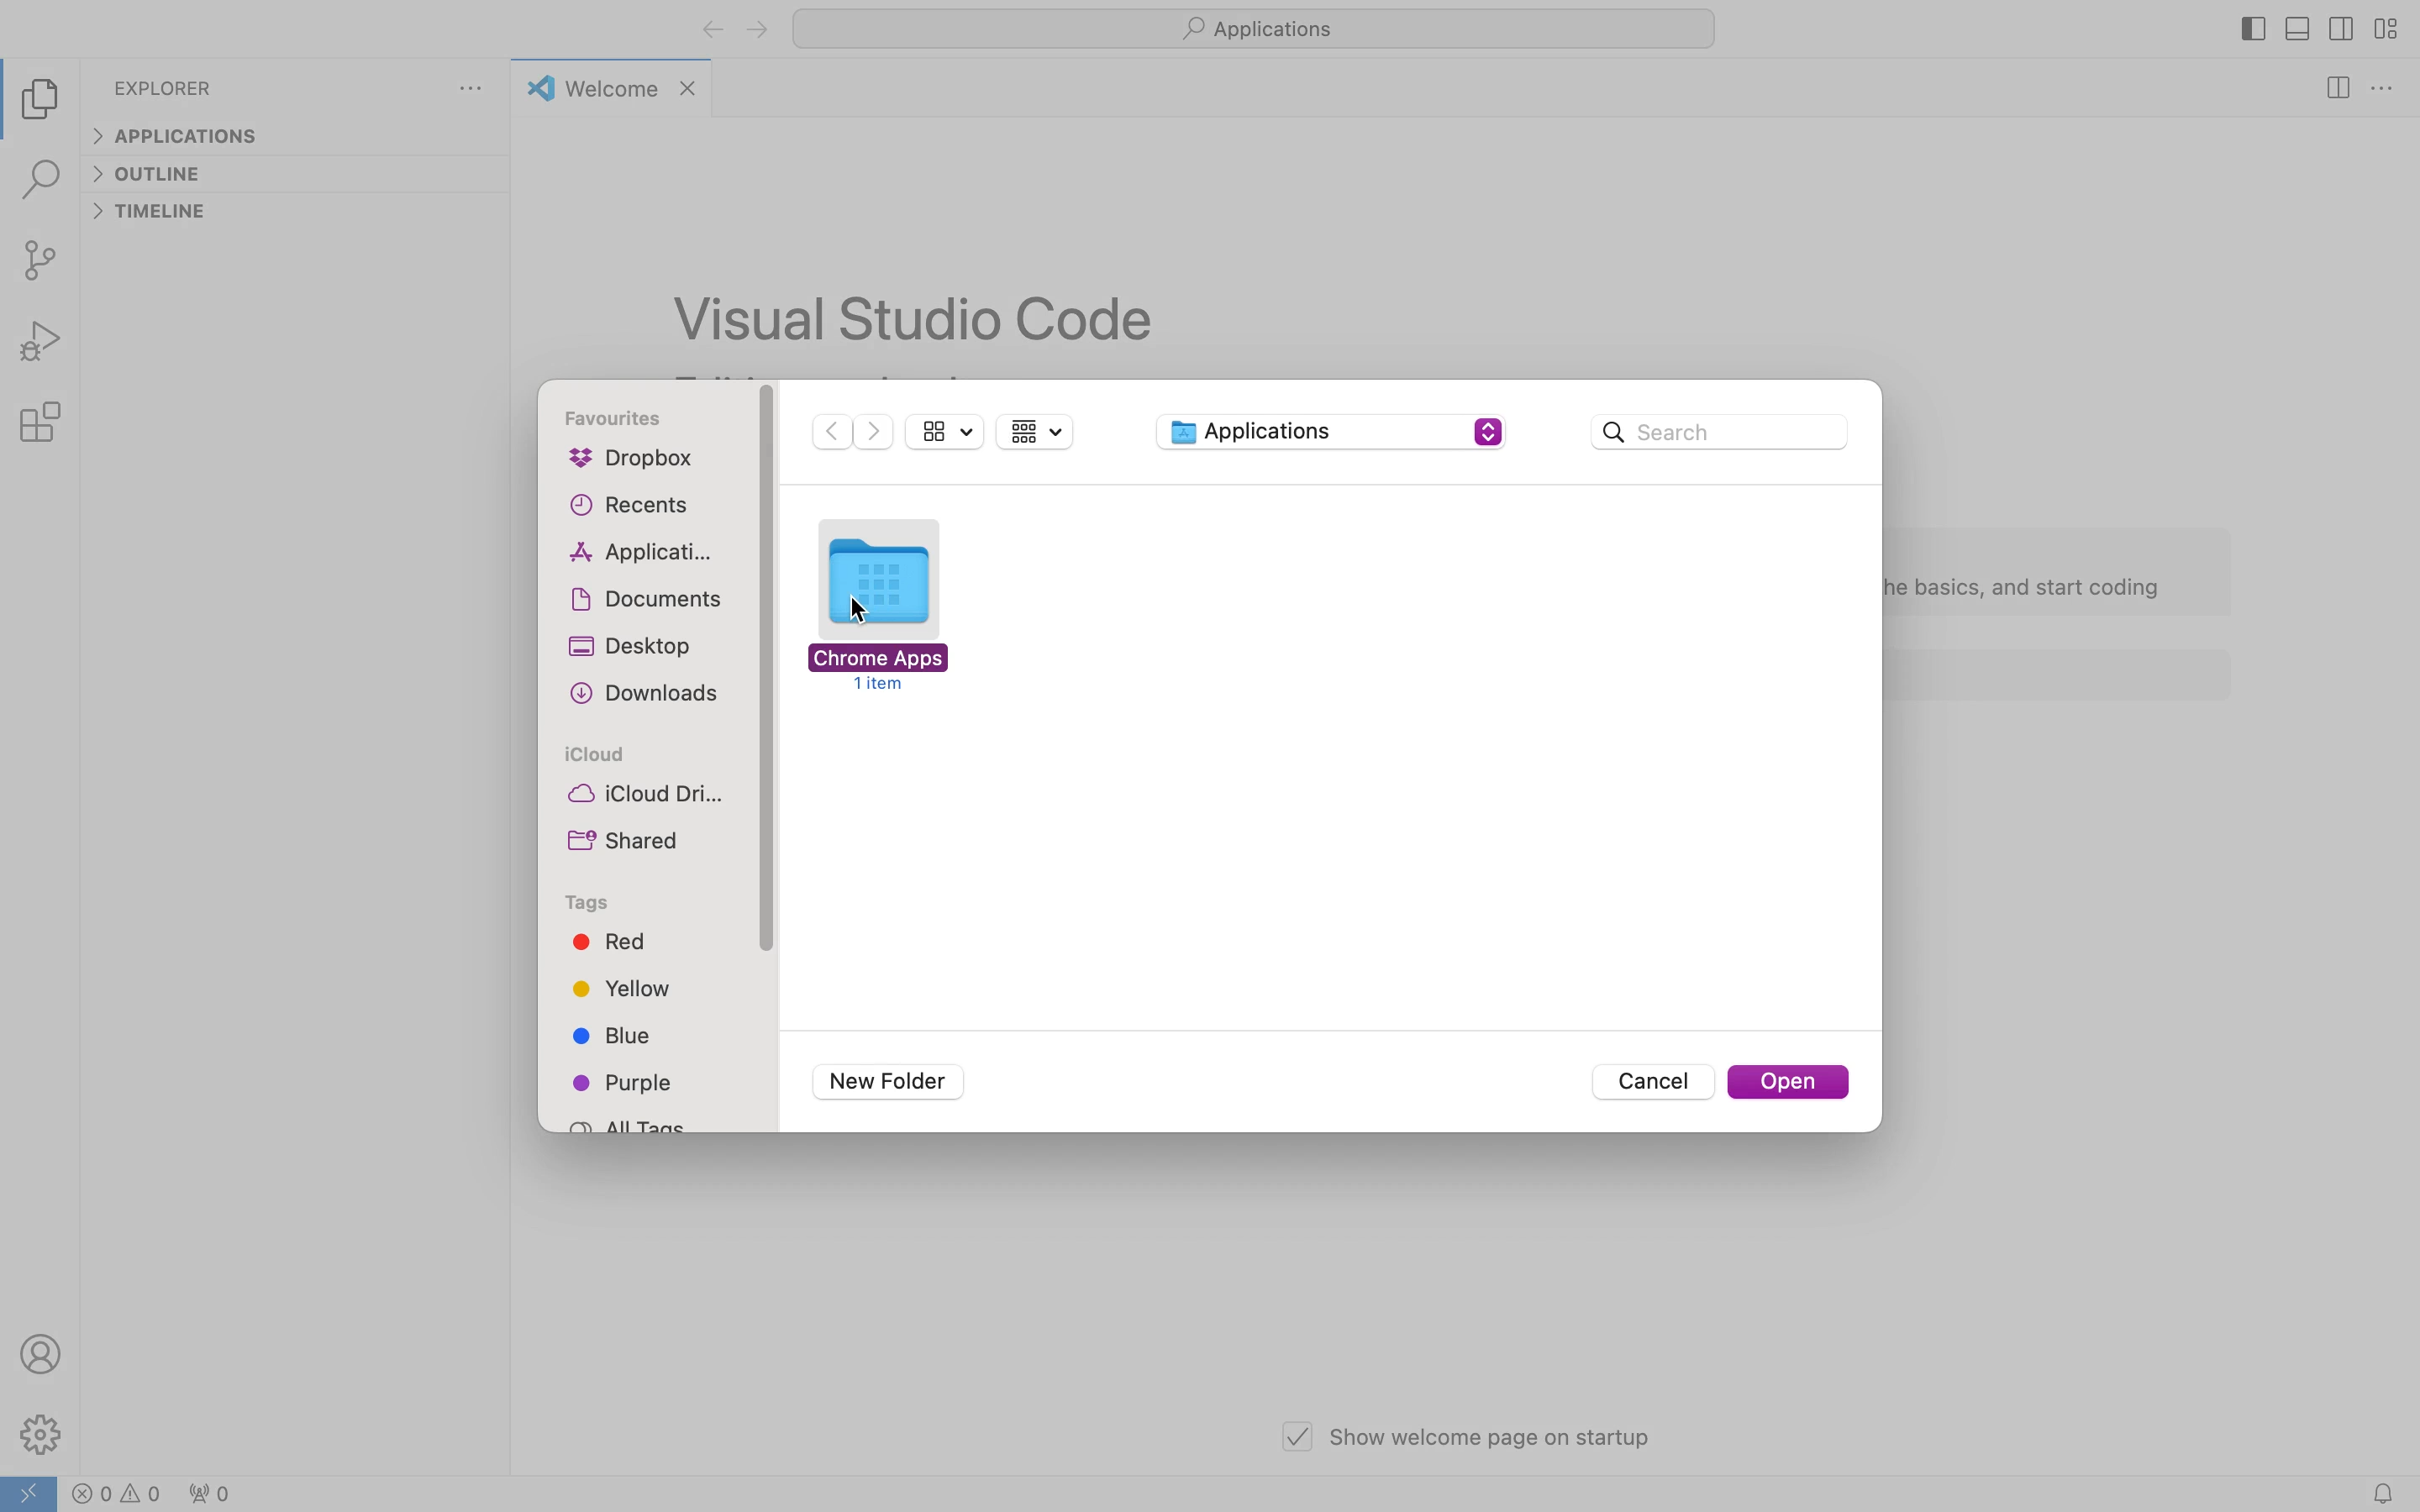  I want to click on warnings , cautions, so click(176, 1491).